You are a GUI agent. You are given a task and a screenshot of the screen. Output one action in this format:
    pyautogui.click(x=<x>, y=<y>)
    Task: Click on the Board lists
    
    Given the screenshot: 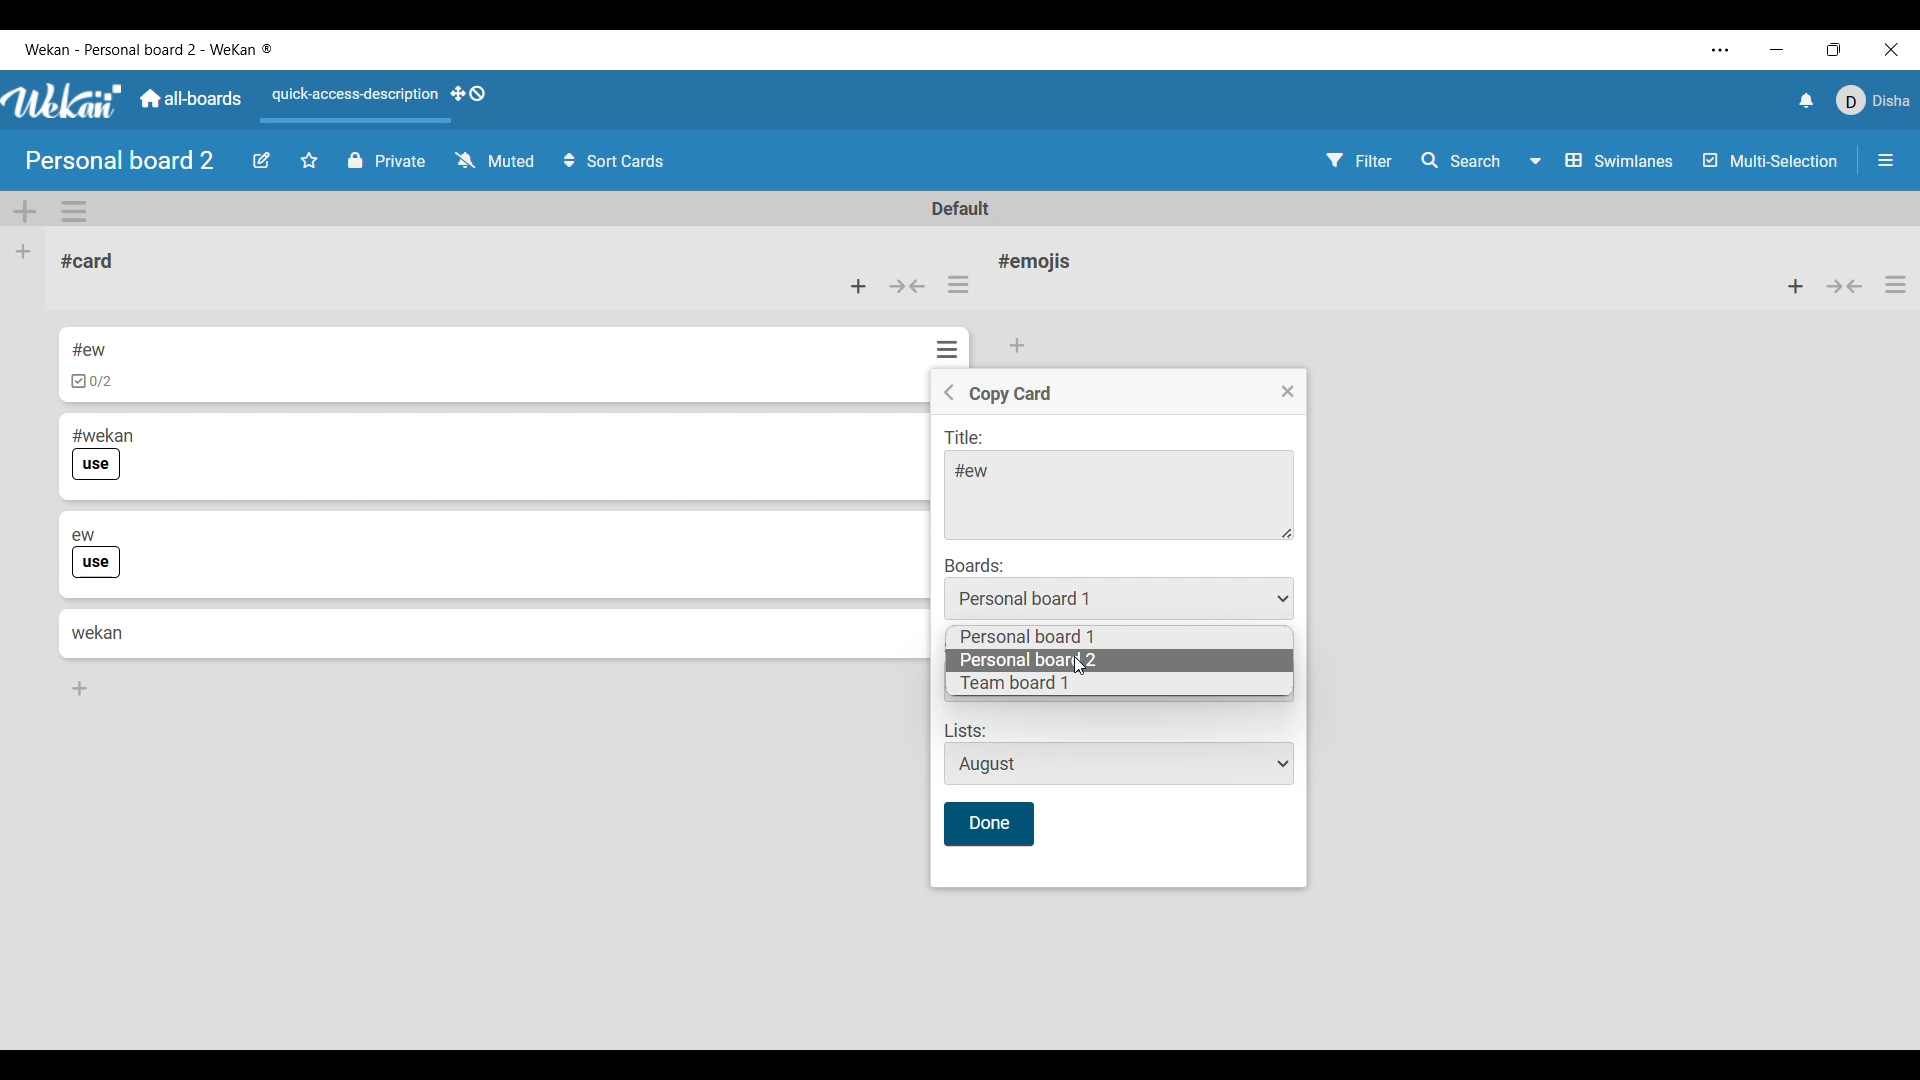 What is the action you would take?
    pyautogui.click(x=1119, y=598)
    